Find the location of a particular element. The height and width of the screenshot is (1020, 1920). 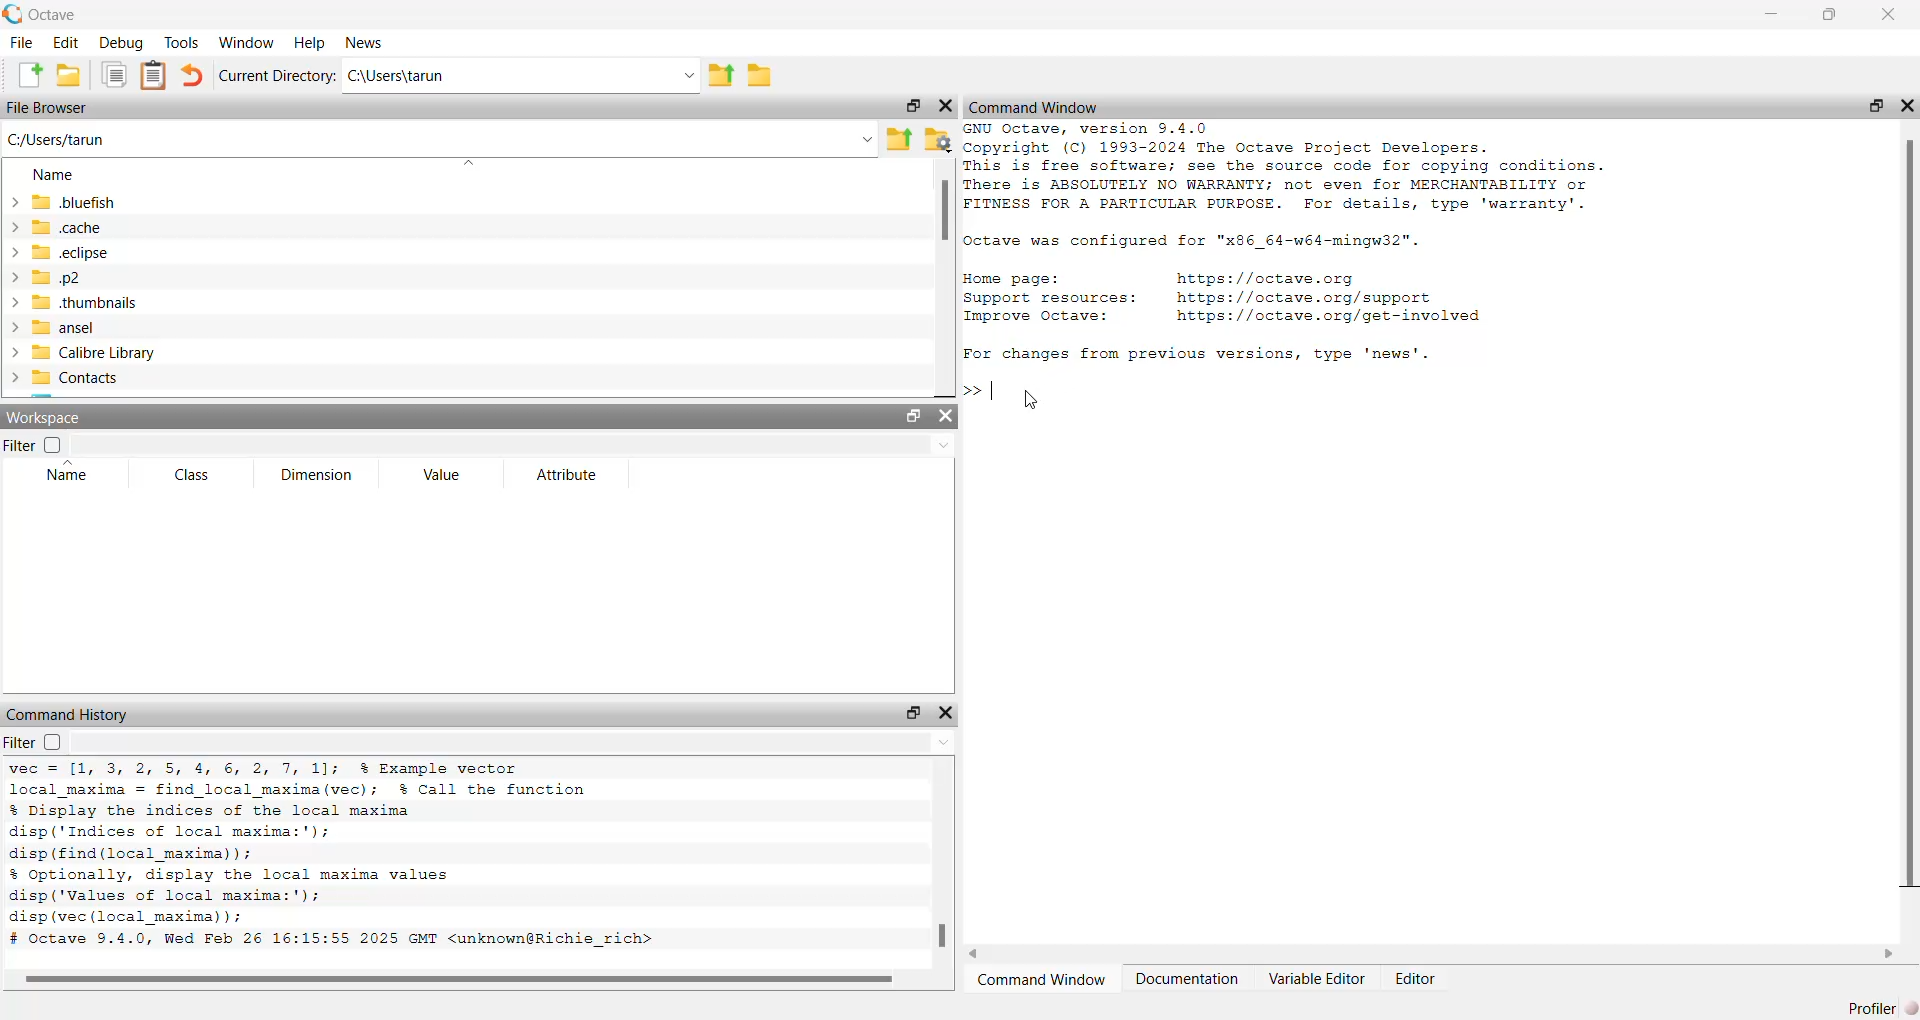

Contacts is located at coordinates (75, 377).